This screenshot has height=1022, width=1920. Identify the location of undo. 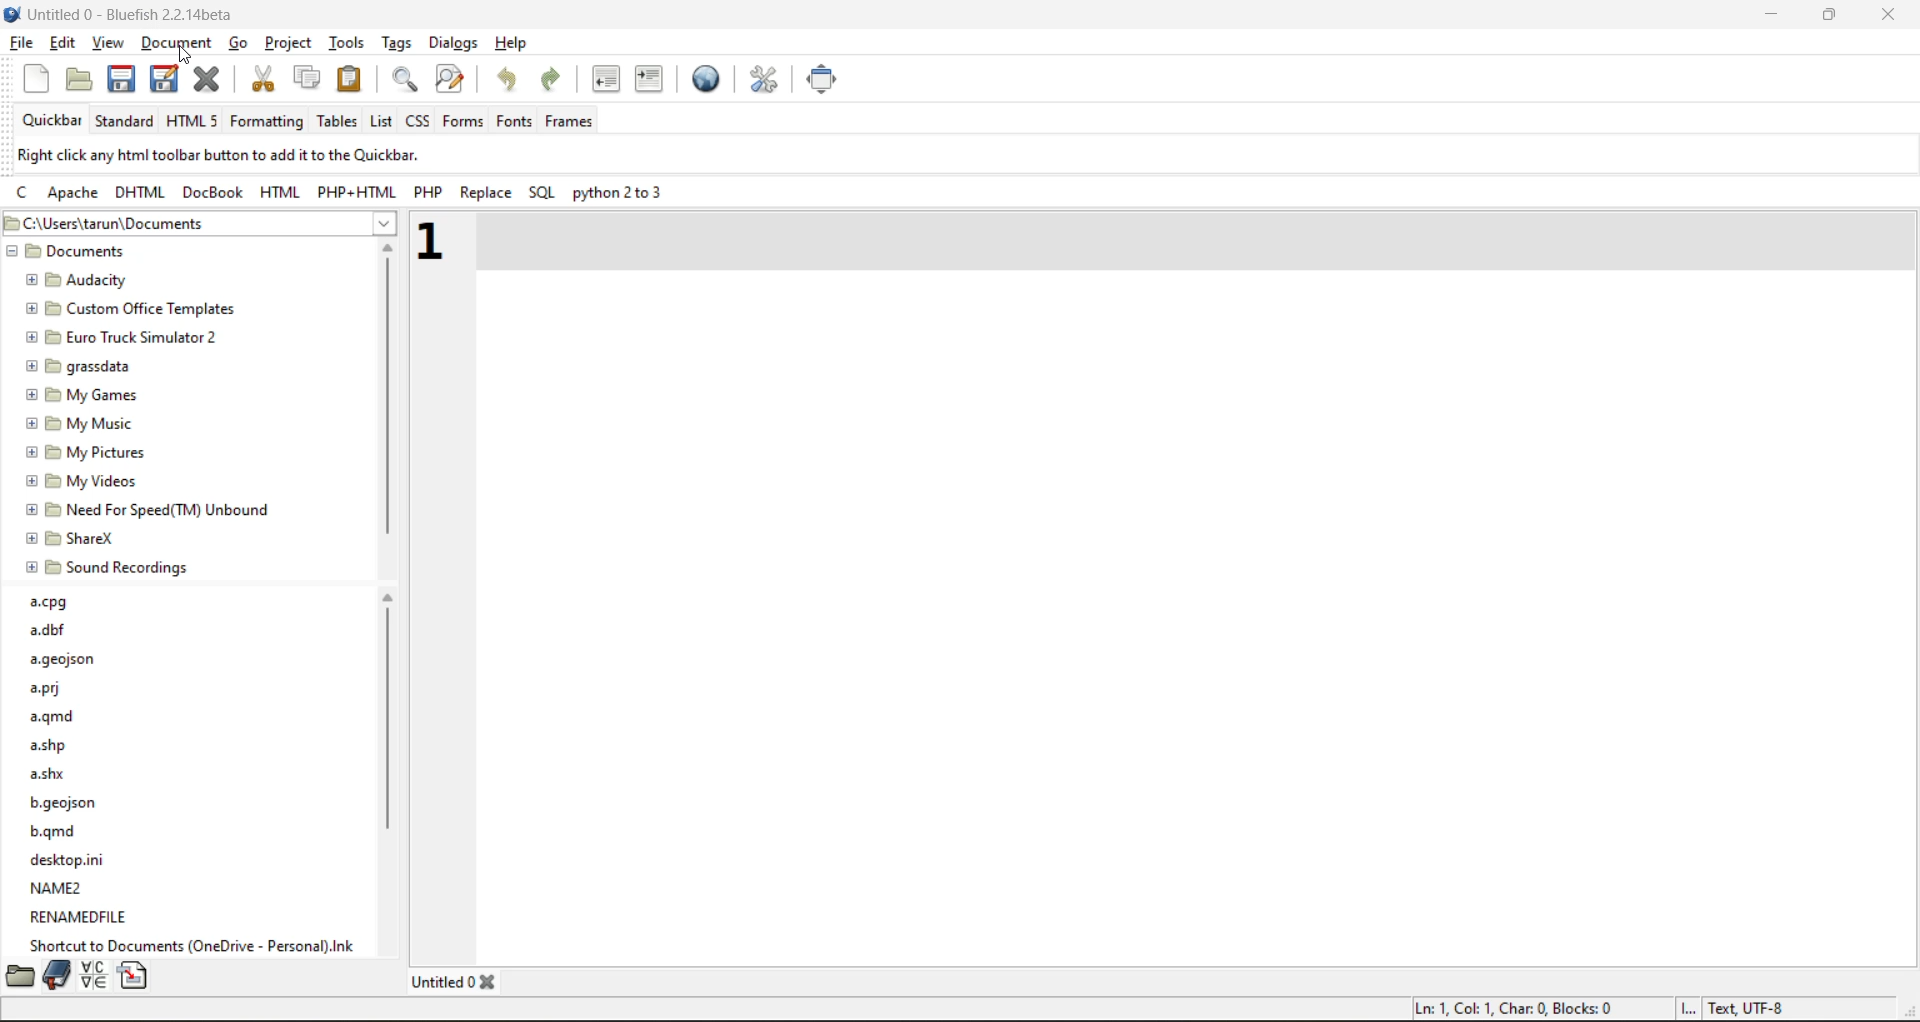
(508, 77).